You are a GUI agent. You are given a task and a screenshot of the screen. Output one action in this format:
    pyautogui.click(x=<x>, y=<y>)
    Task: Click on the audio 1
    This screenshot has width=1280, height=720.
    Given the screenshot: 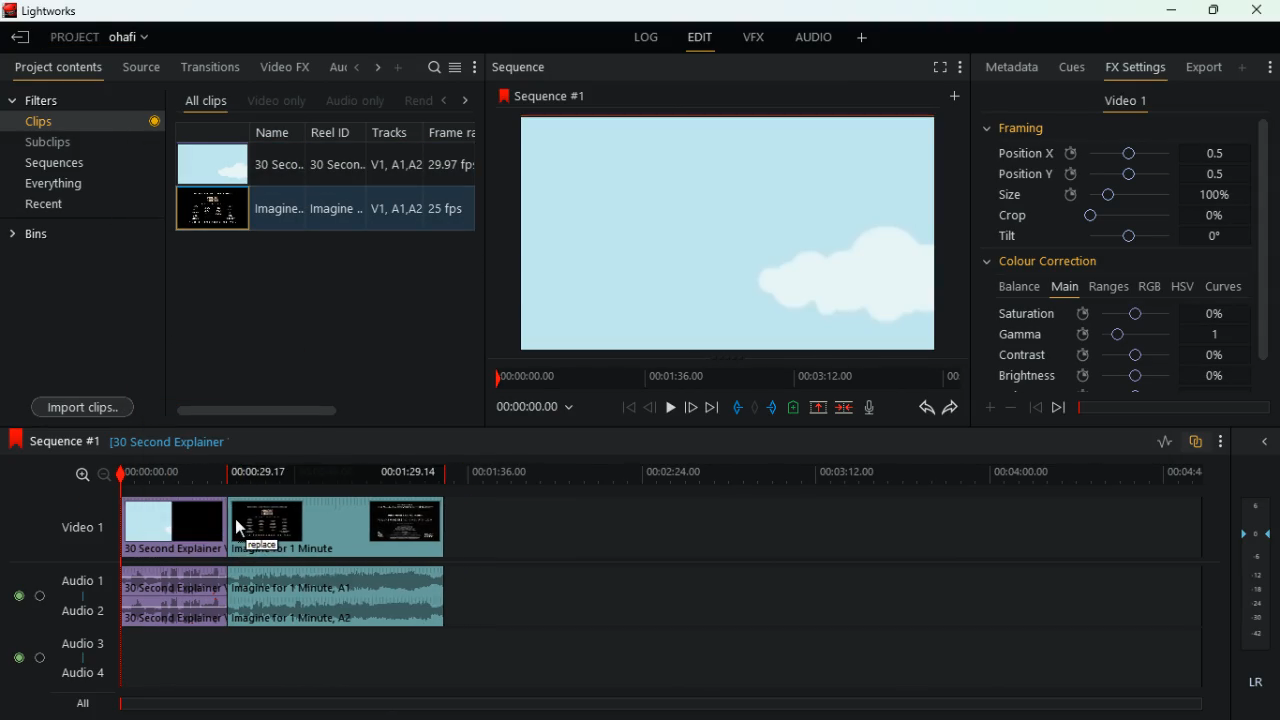 What is the action you would take?
    pyautogui.click(x=85, y=580)
    